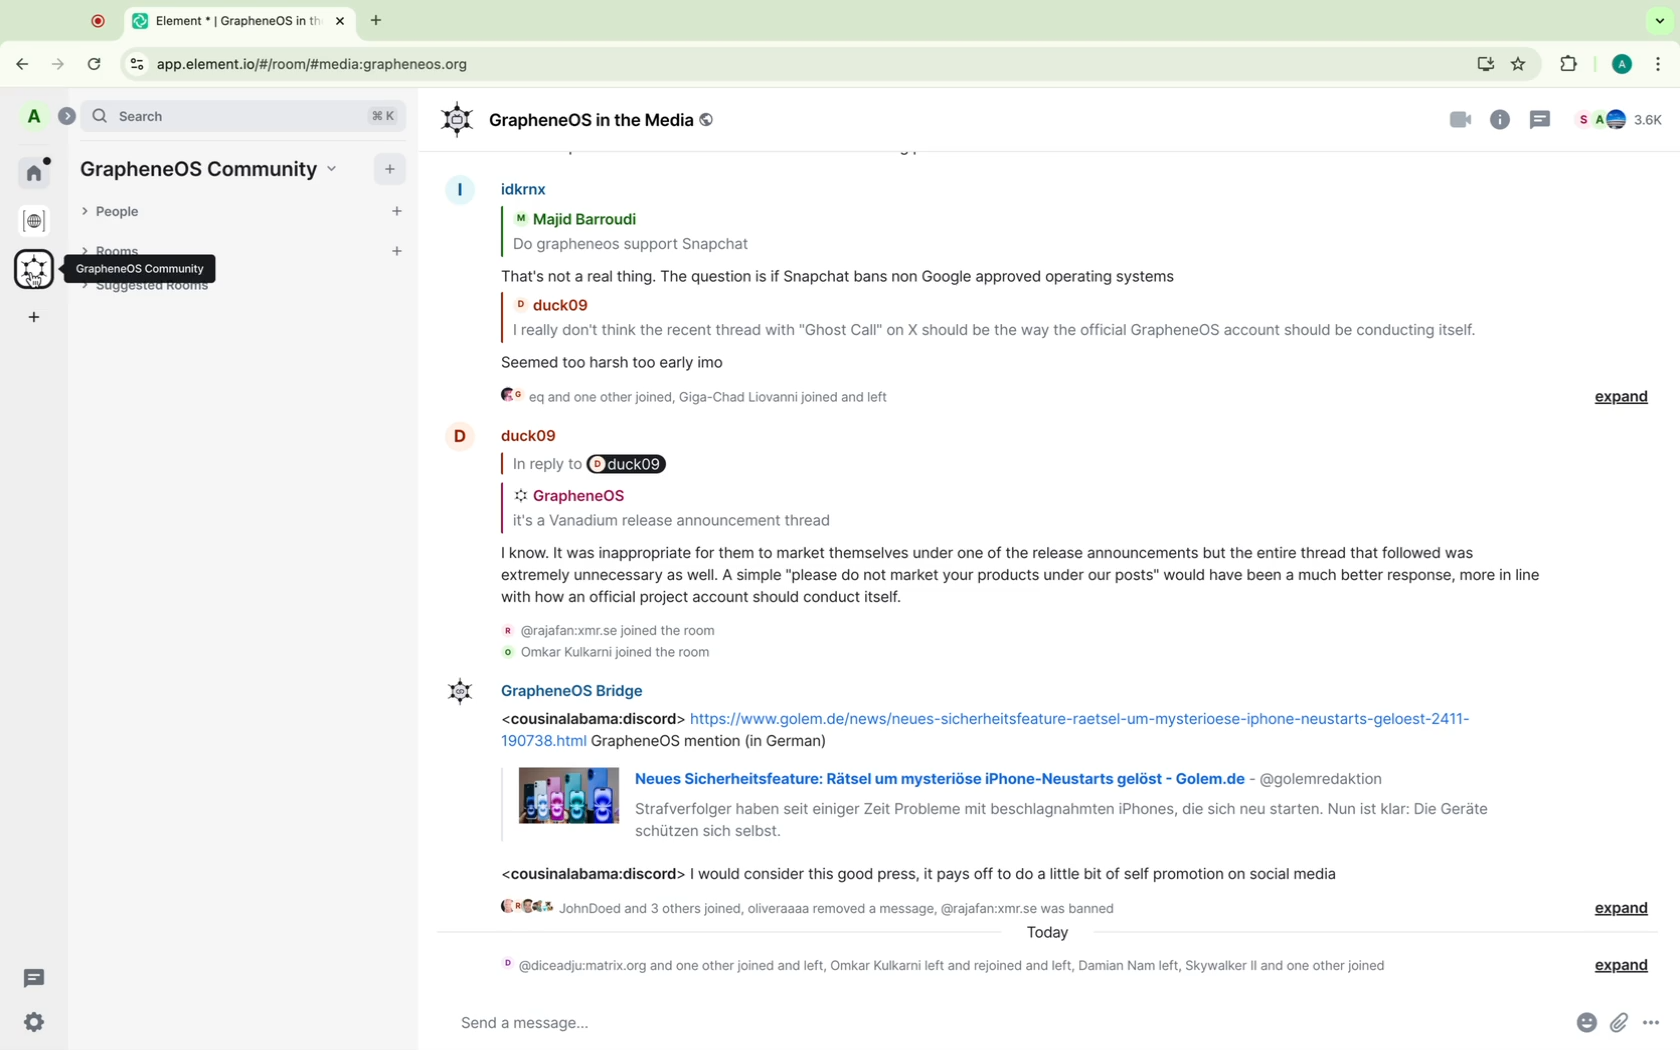  What do you see at coordinates (1062, 819) in the screenshot?
I see `website description` at bounding box center [1062, 819].